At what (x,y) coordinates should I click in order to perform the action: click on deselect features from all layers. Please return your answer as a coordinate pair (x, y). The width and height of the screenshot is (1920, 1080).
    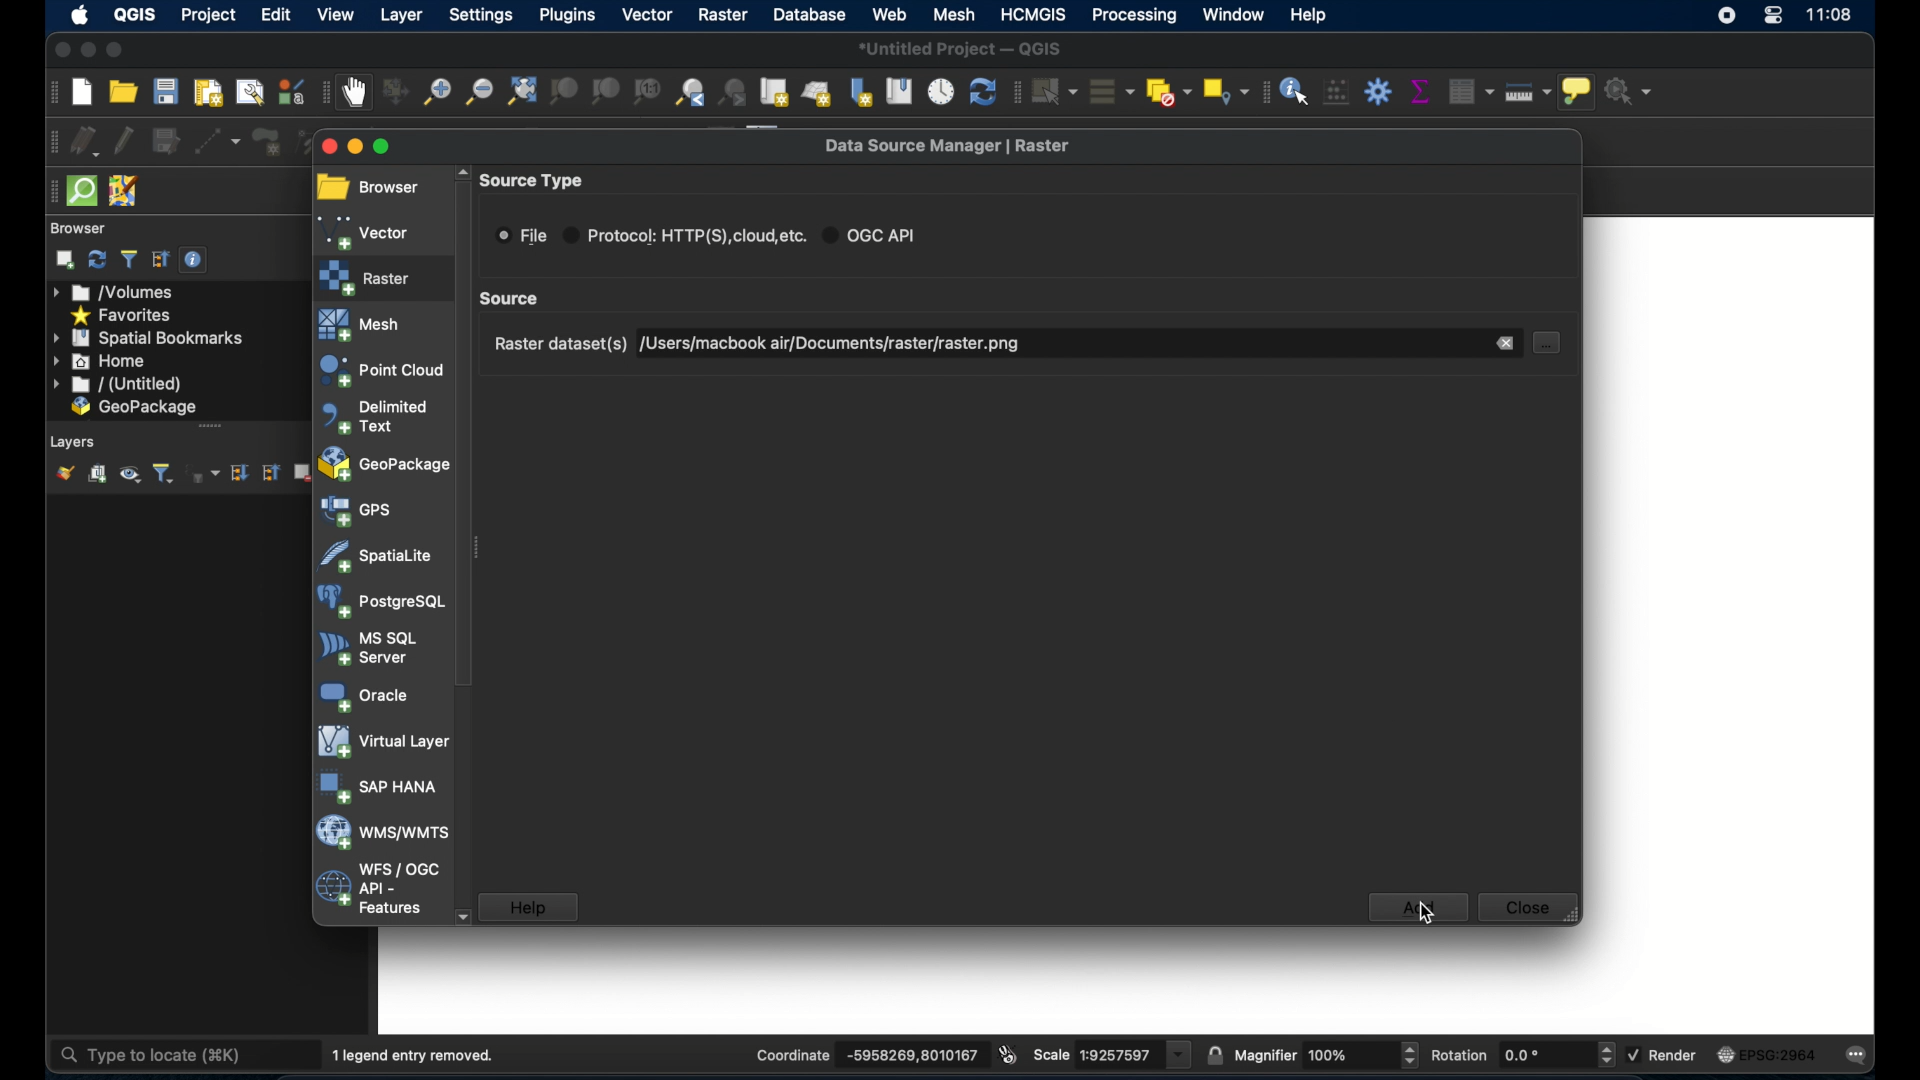
    Looking at the image, I should click on (1166, 91).